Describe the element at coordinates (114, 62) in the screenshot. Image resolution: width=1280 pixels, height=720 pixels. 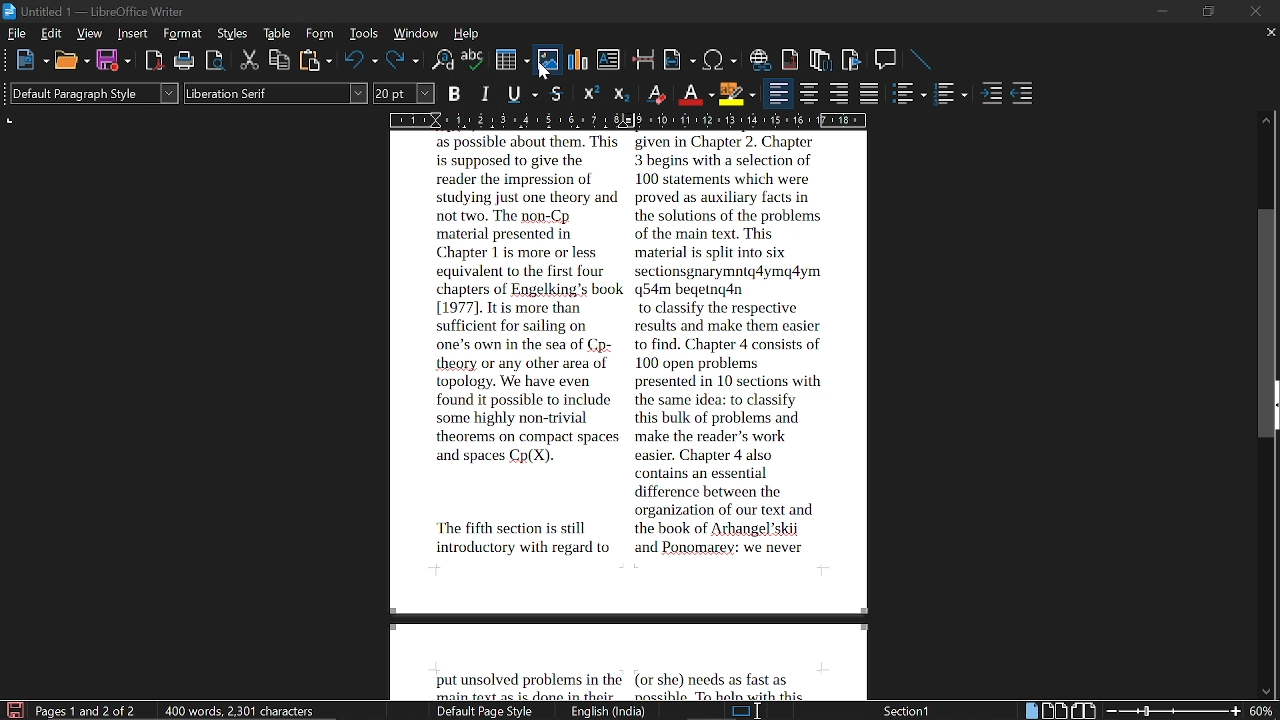
I see `save` at that location.